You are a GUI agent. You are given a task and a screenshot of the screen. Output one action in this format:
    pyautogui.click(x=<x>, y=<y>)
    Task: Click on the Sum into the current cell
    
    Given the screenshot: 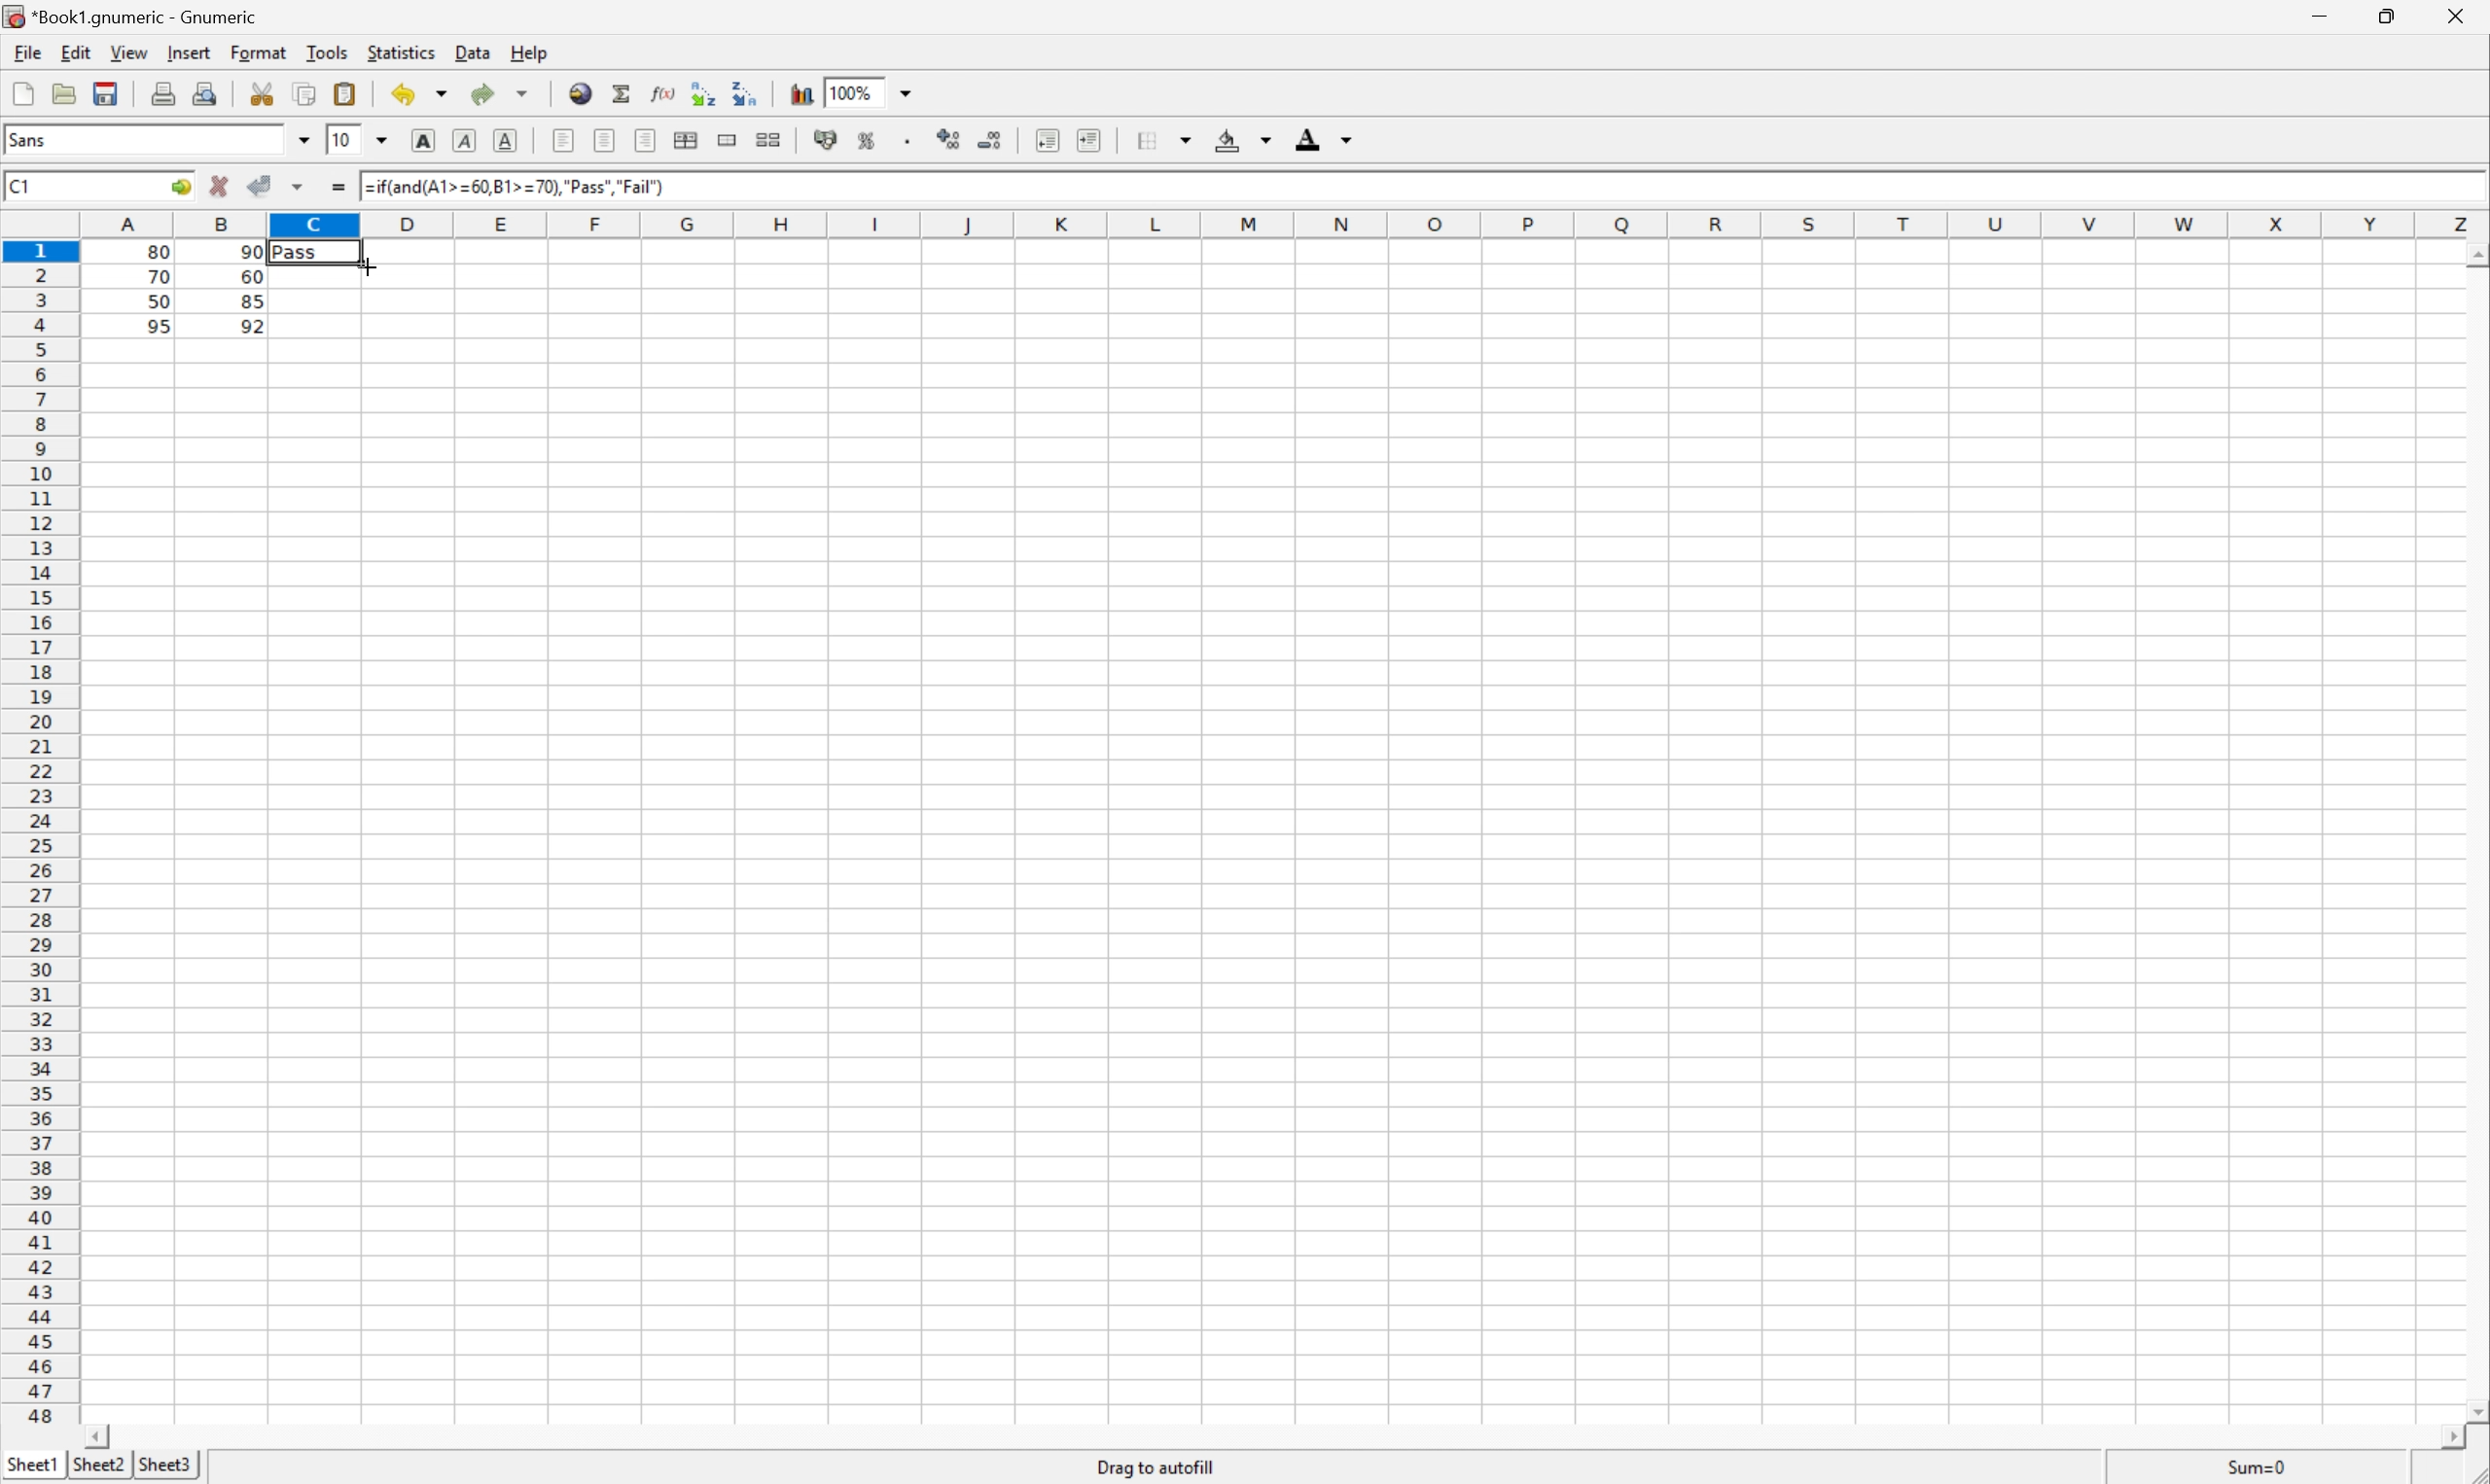 What is the action you would take?
    pyautogui.click(x=621, y=92)
    